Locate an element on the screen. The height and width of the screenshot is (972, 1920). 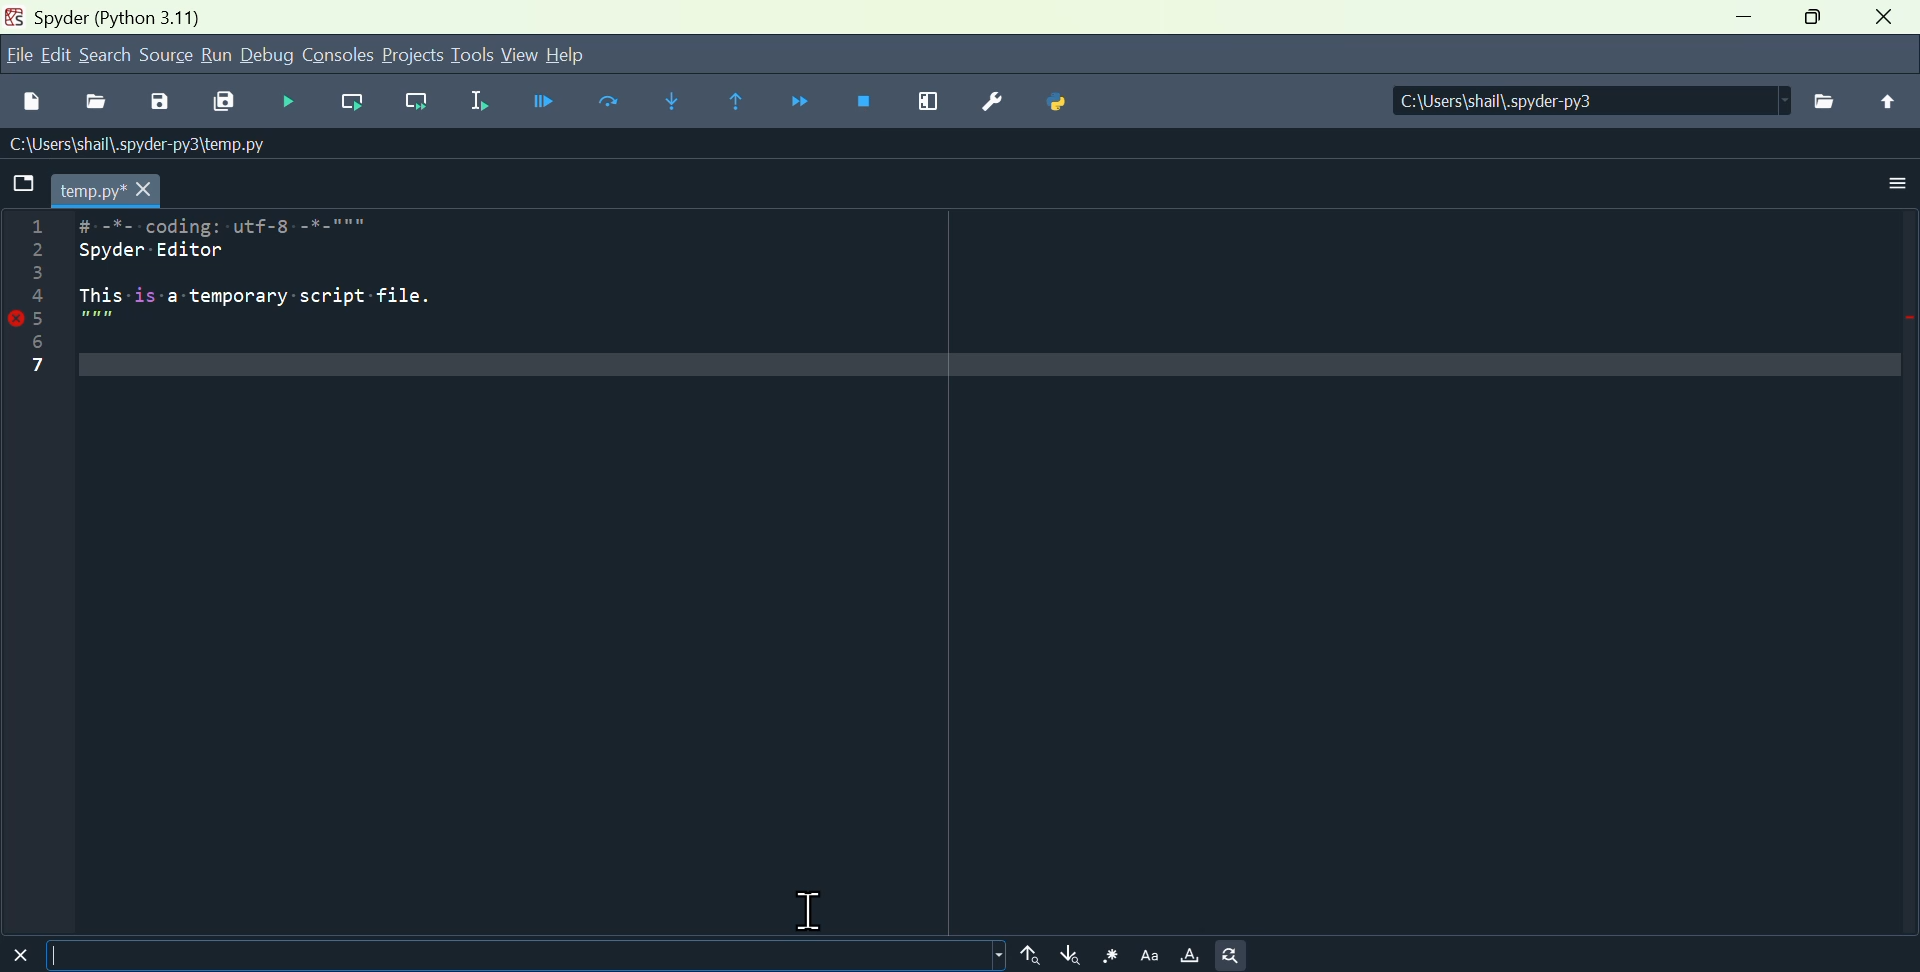
Restore is located at coordinates (1822, 19).